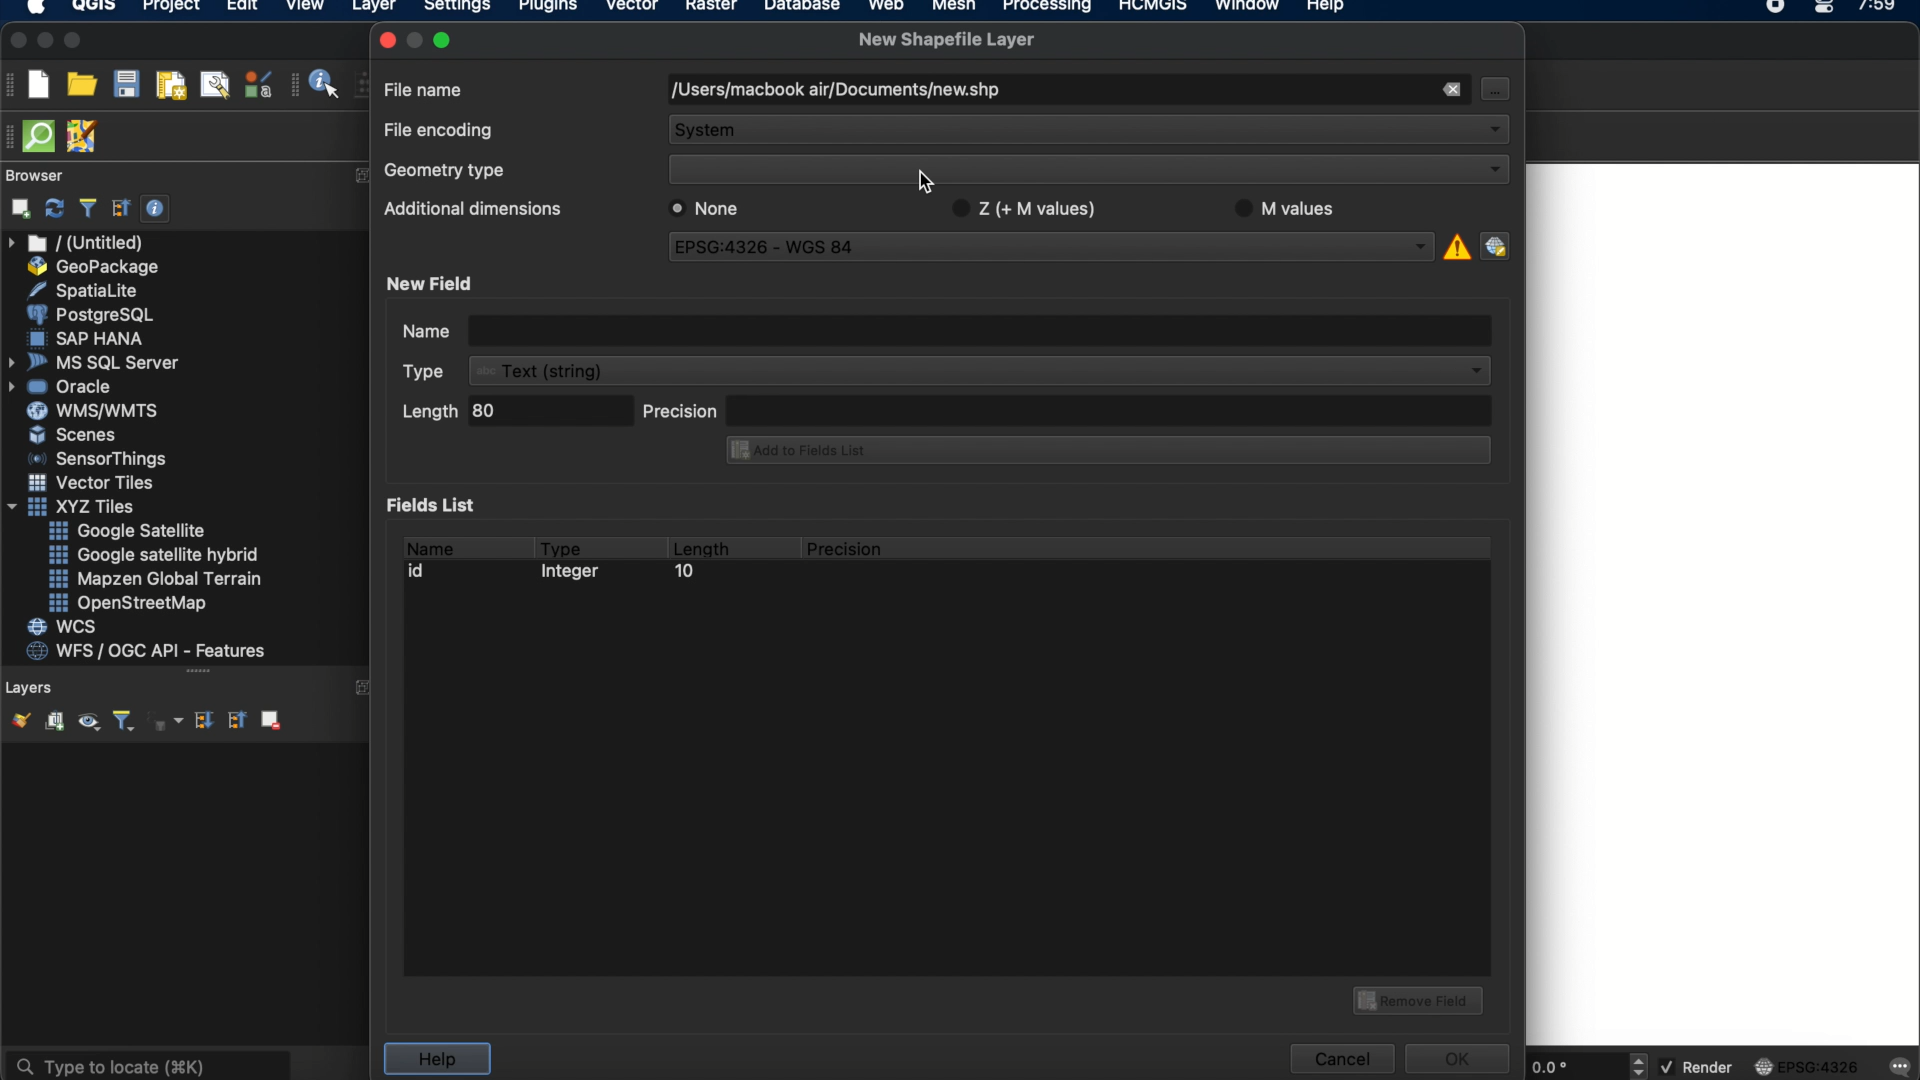 The height and width of the screenshot is (1080, 1920). Describe the element at coordinates (469, 206) in the screenshot. I see `additional dimensions` at that location.